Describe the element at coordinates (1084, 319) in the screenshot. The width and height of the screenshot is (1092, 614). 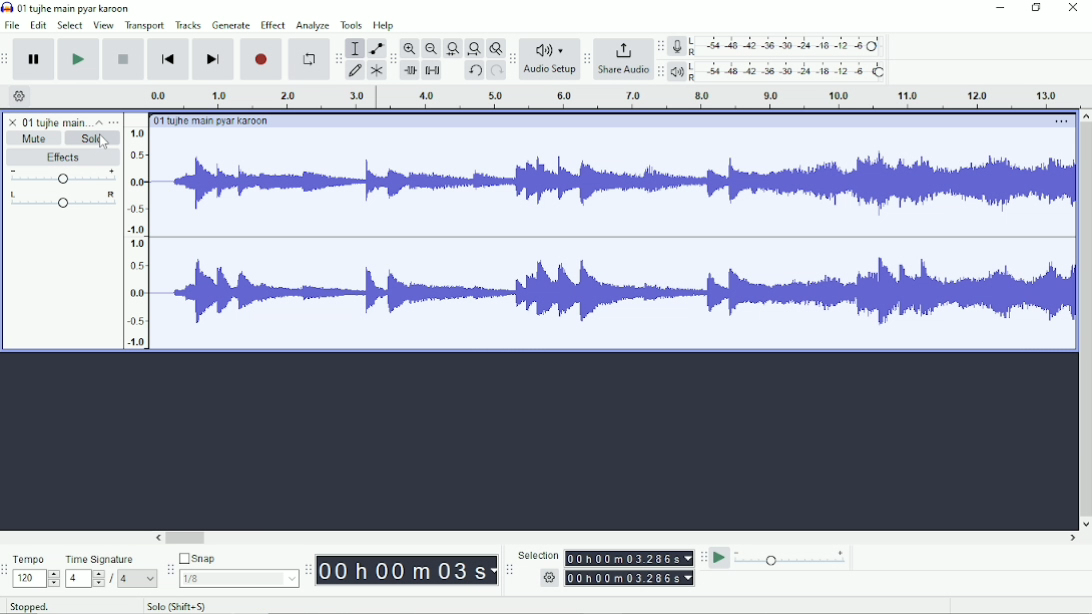
I see `Vertical scrollbar` at that location.